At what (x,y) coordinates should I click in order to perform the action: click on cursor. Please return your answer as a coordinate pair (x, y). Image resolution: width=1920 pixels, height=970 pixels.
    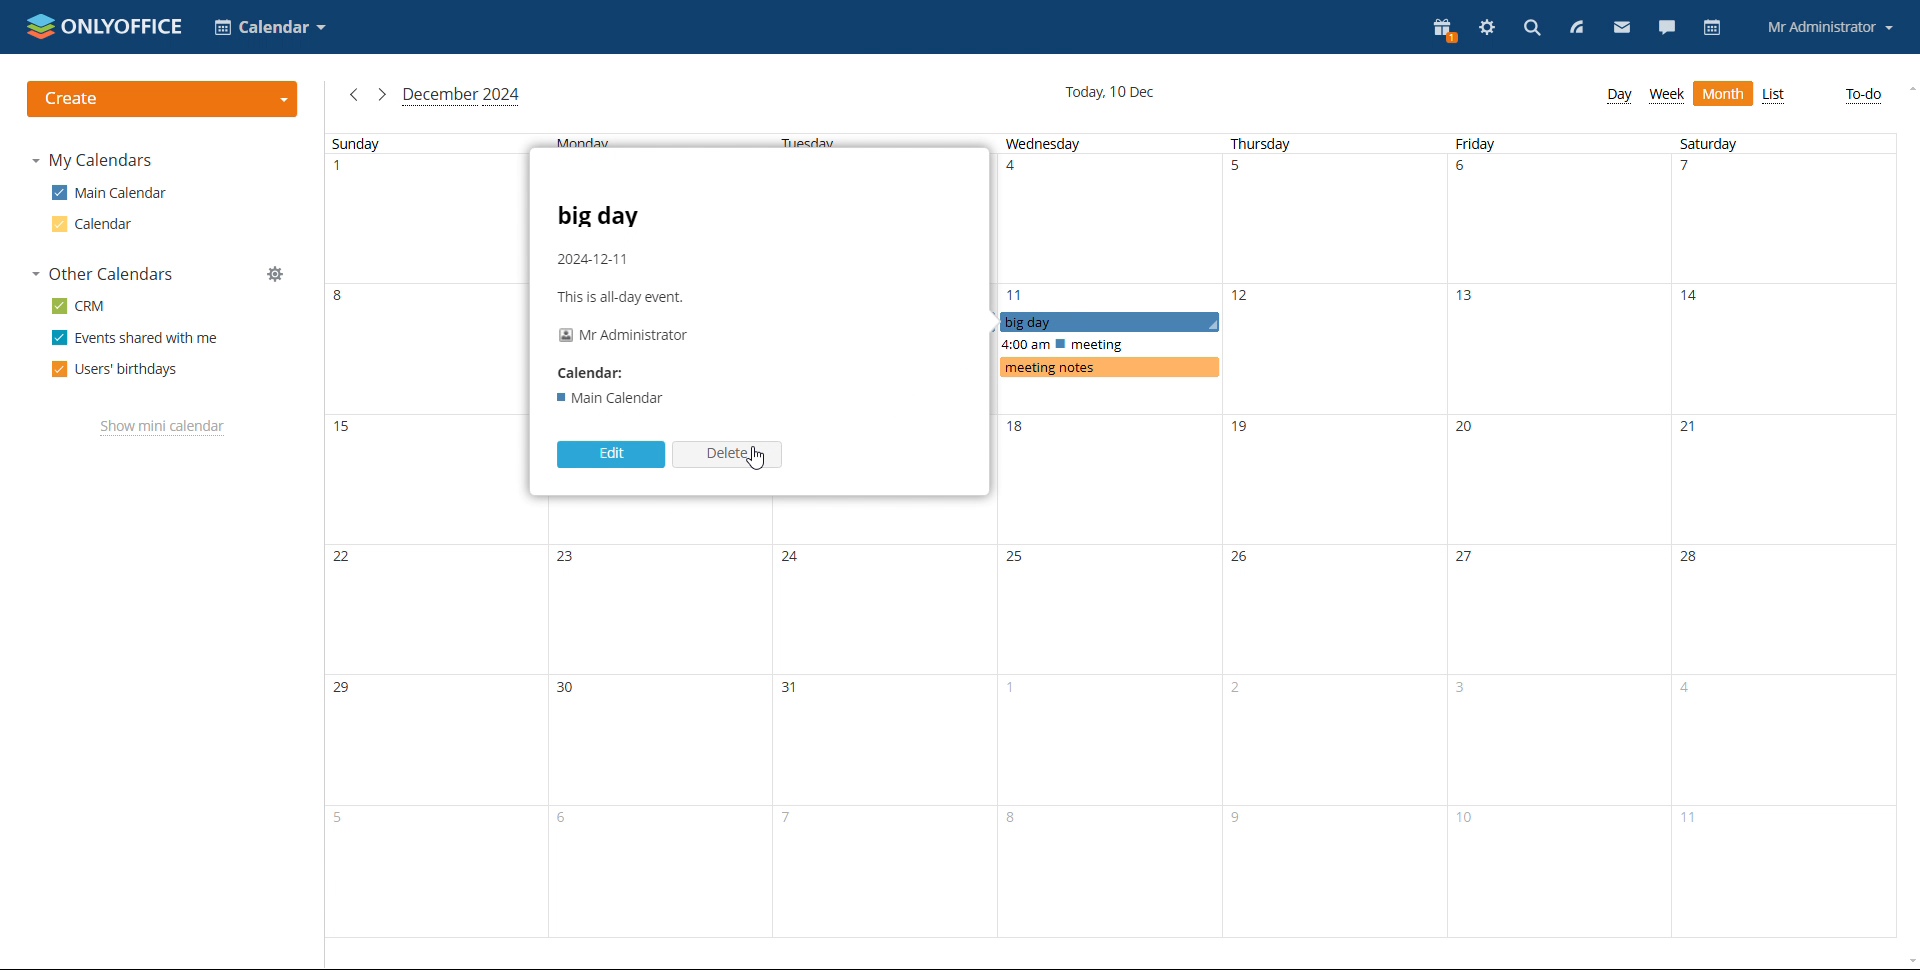
    Looking at the image, I should click on (760, 465).